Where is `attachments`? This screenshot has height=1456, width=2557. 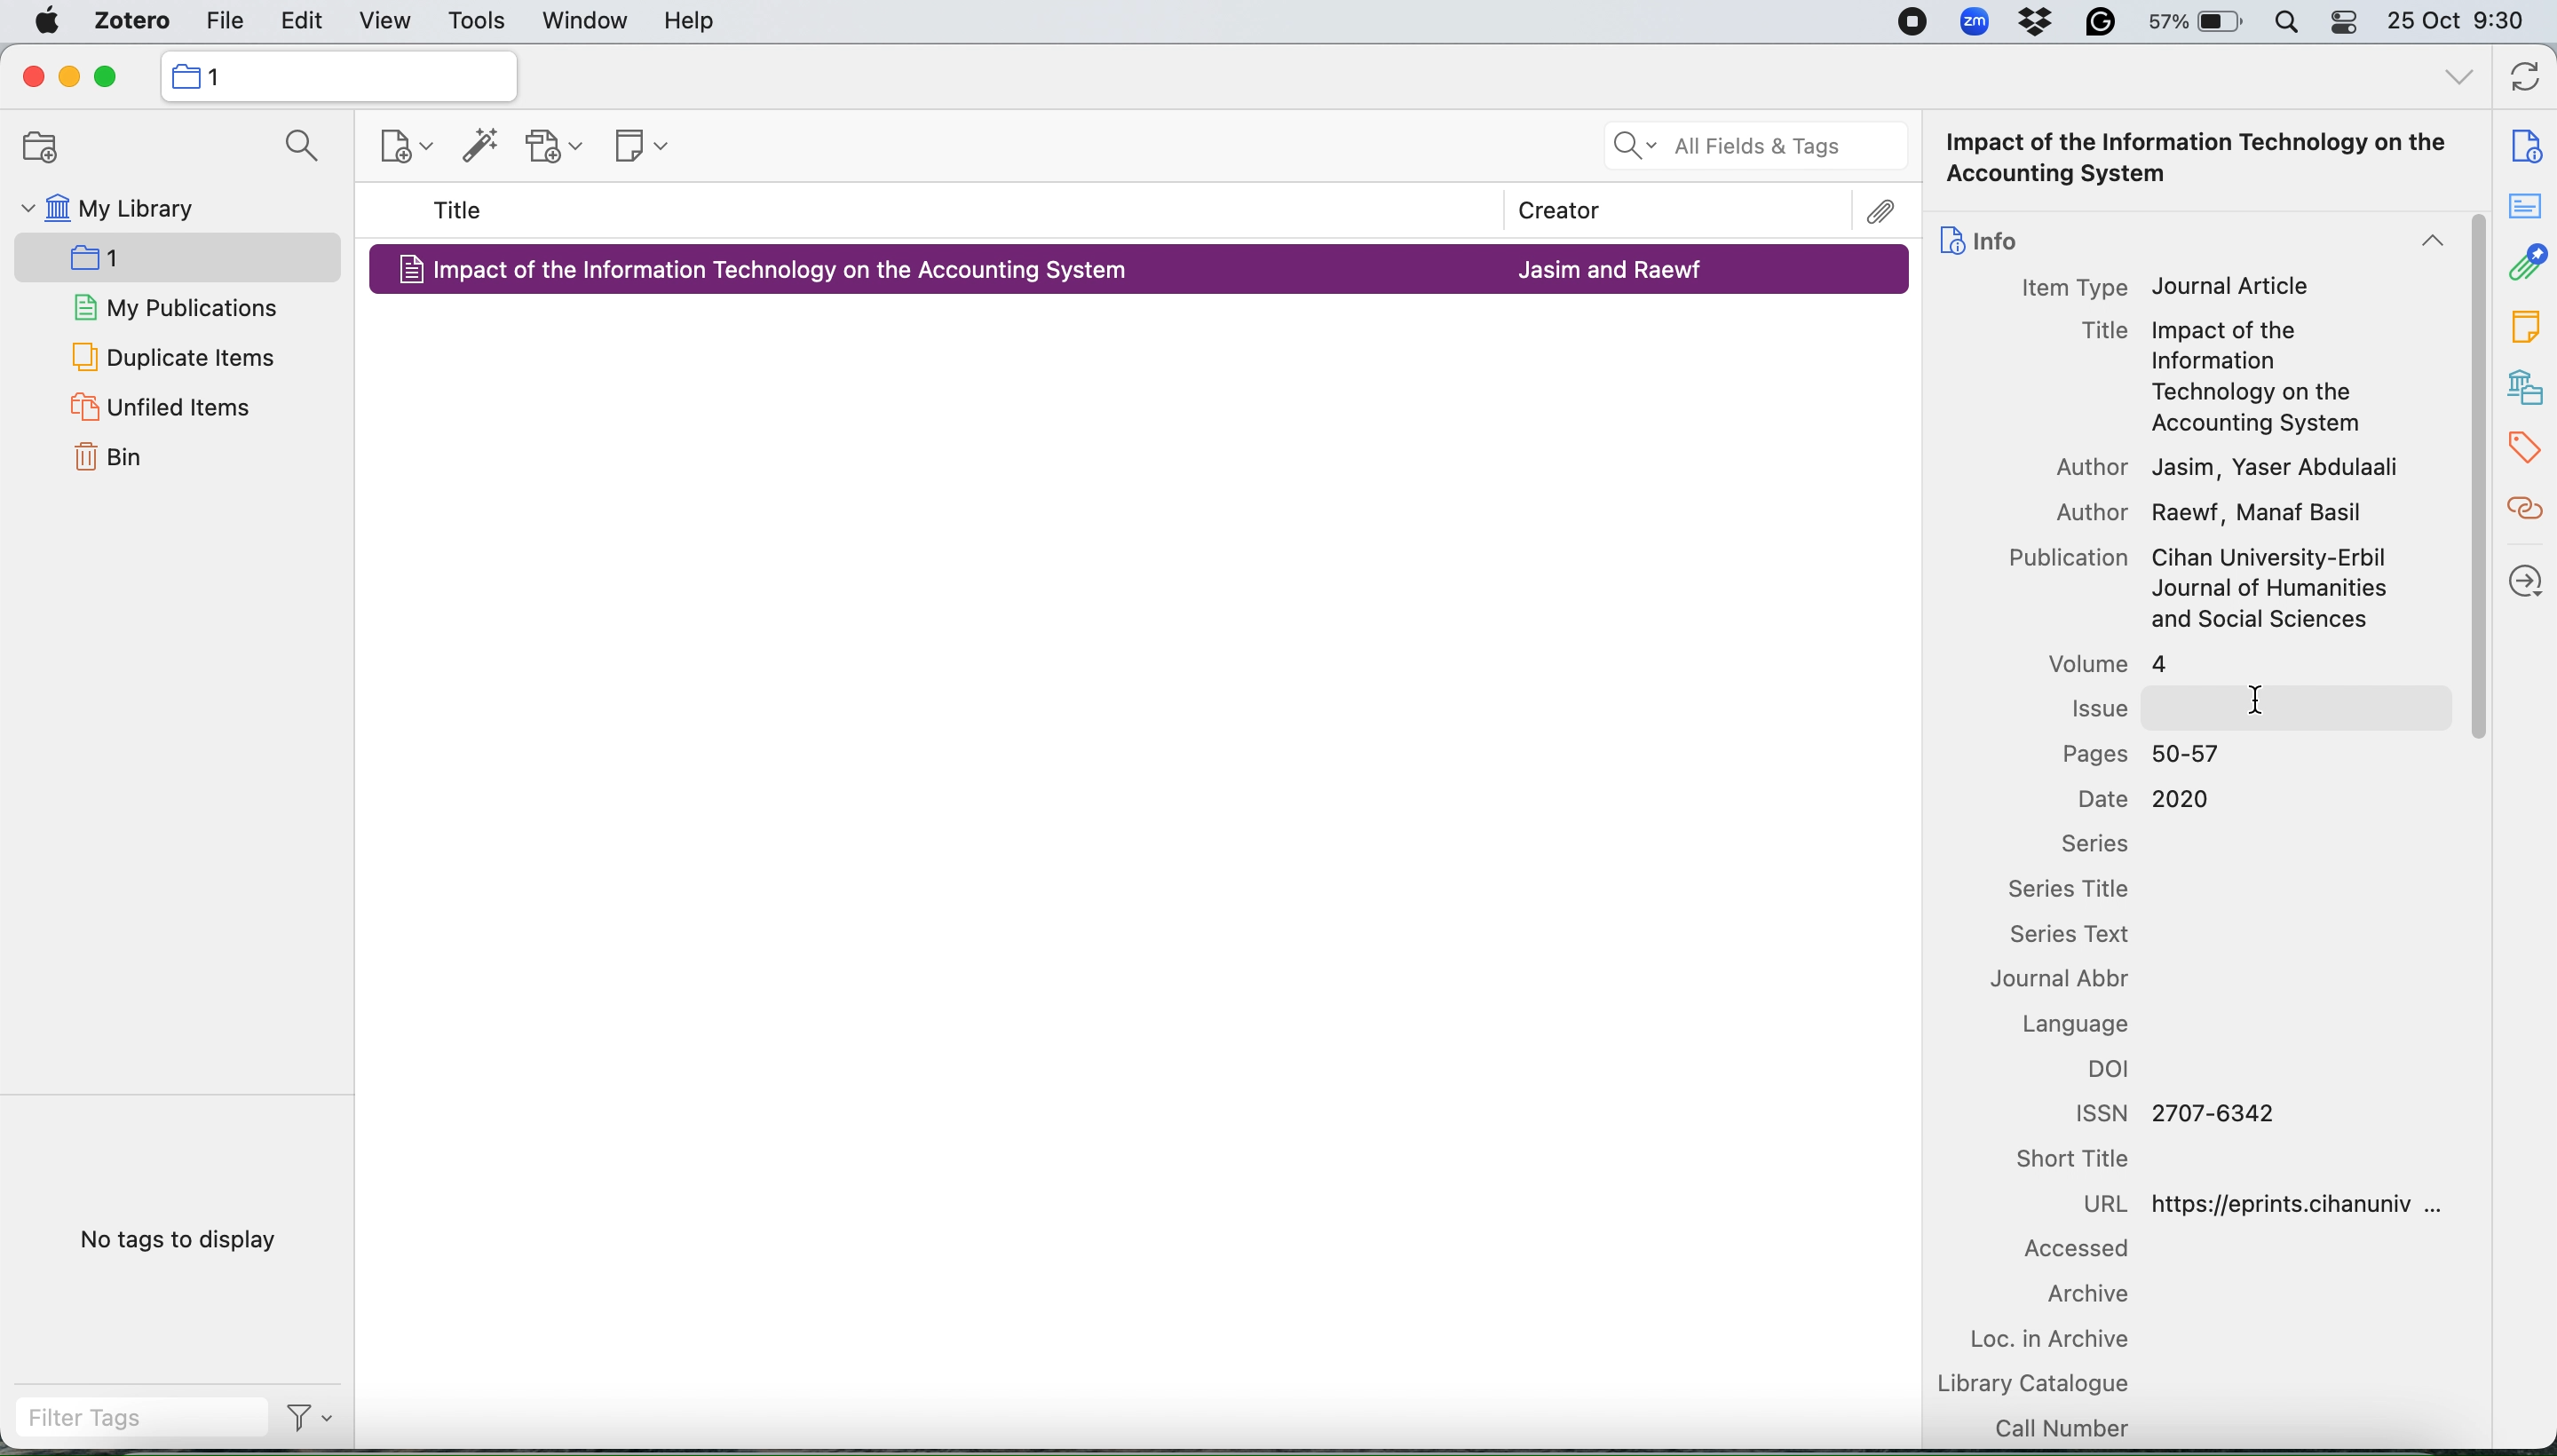
attachments is located at coordinates (2525, 267).